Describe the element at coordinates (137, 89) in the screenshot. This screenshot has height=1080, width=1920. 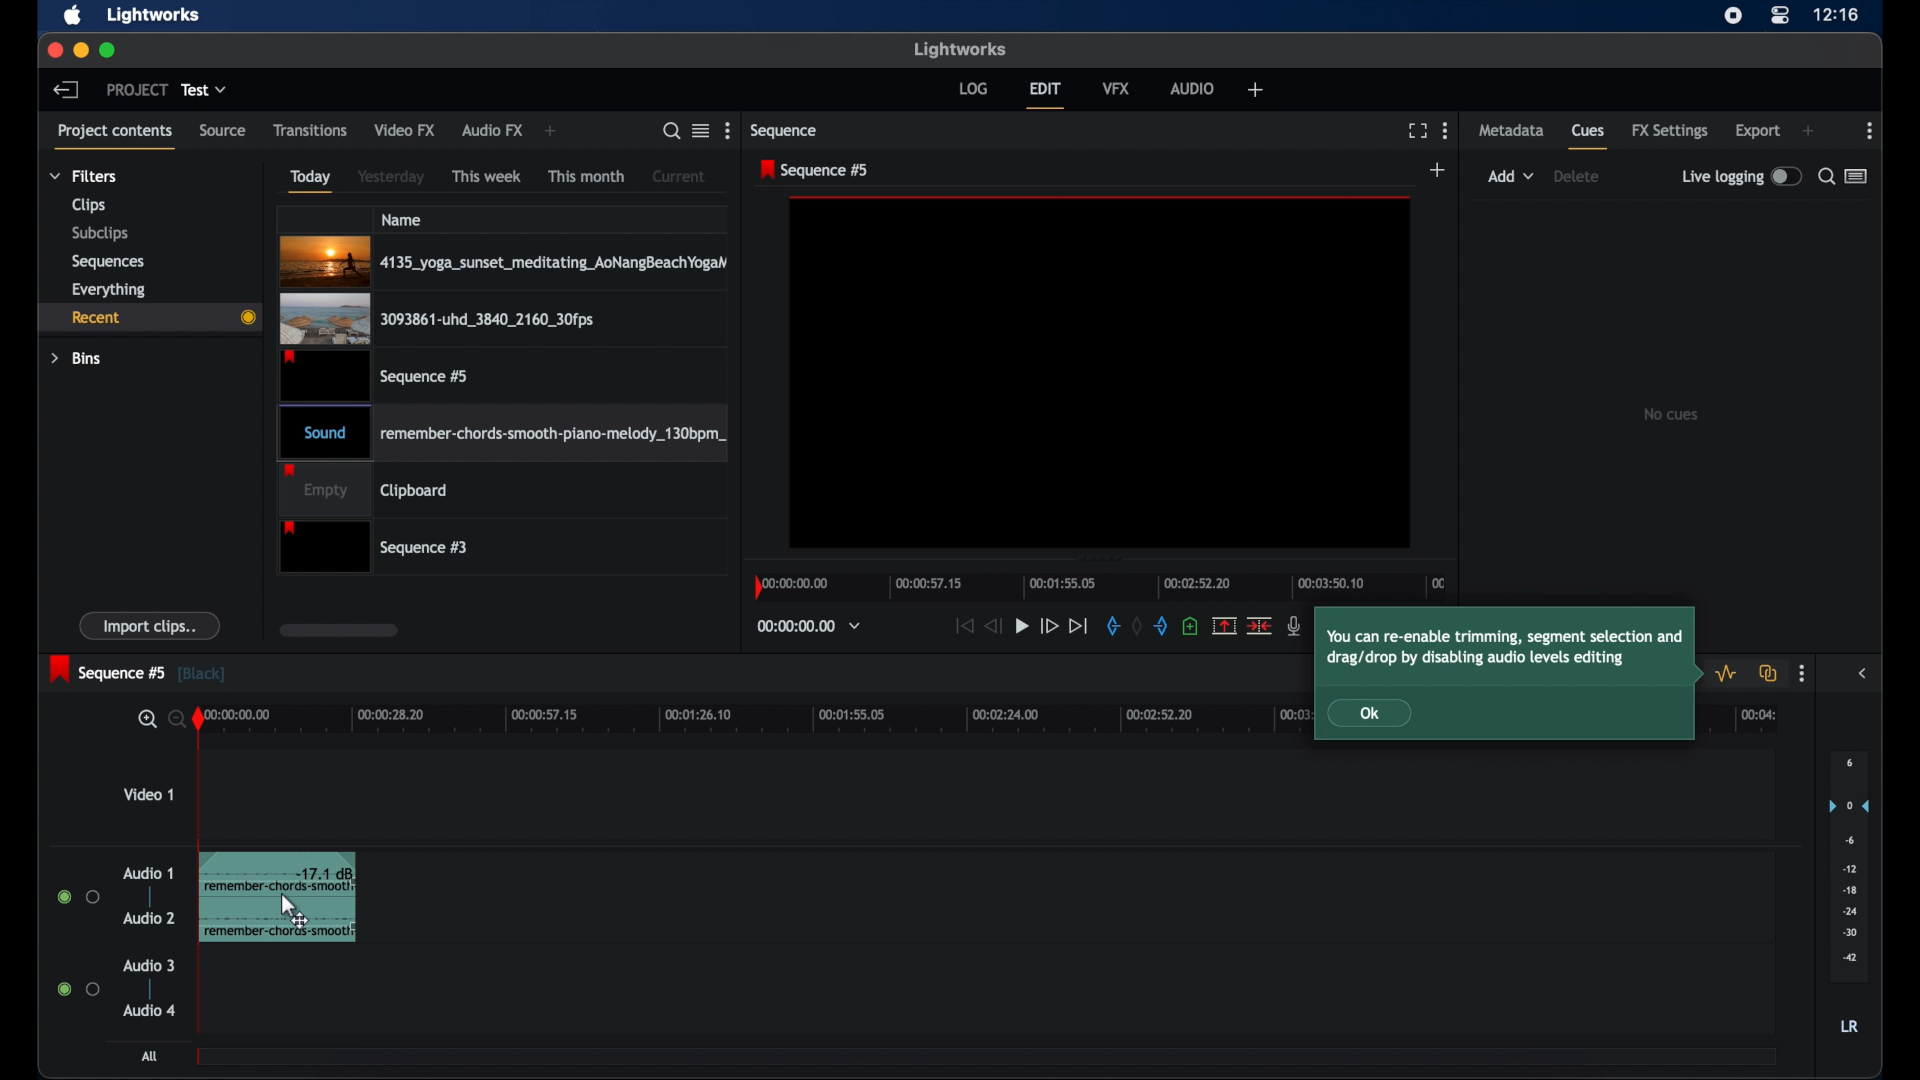
I see `project` at that location.